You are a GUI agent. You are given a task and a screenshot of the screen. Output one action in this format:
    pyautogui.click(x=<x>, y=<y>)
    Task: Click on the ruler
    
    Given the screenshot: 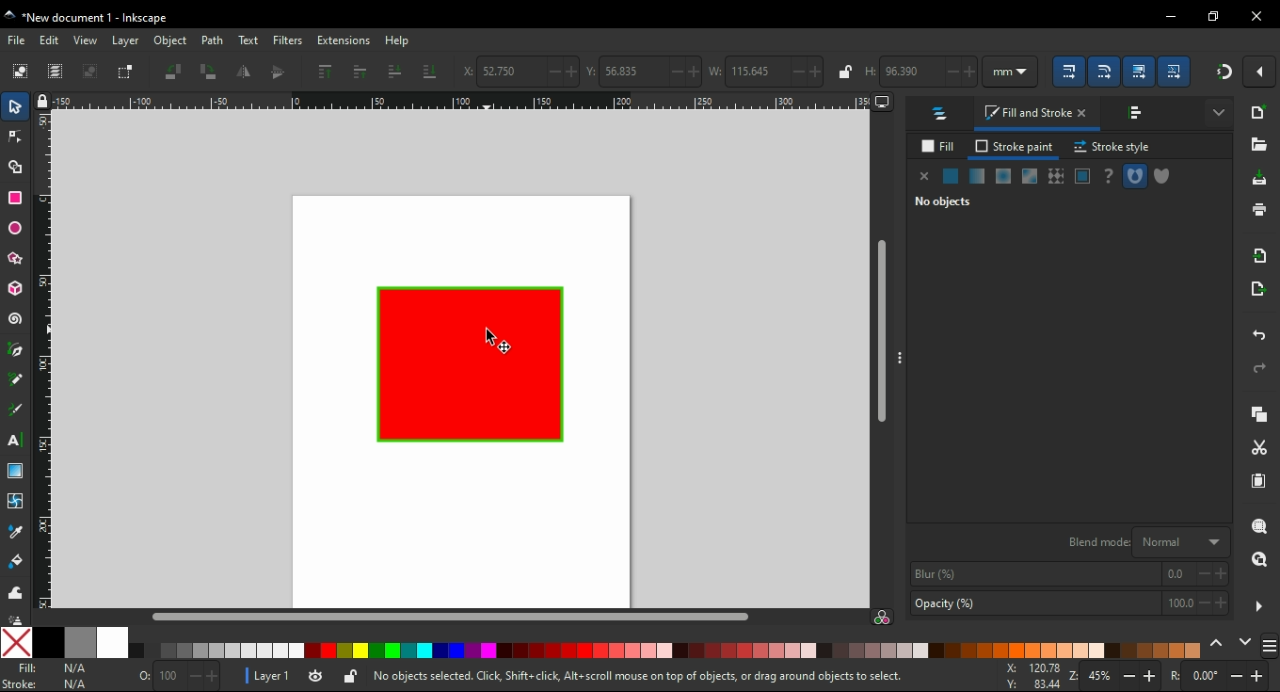 What is the action you would take?
    pyautogui.click(x=42, y=359)
    